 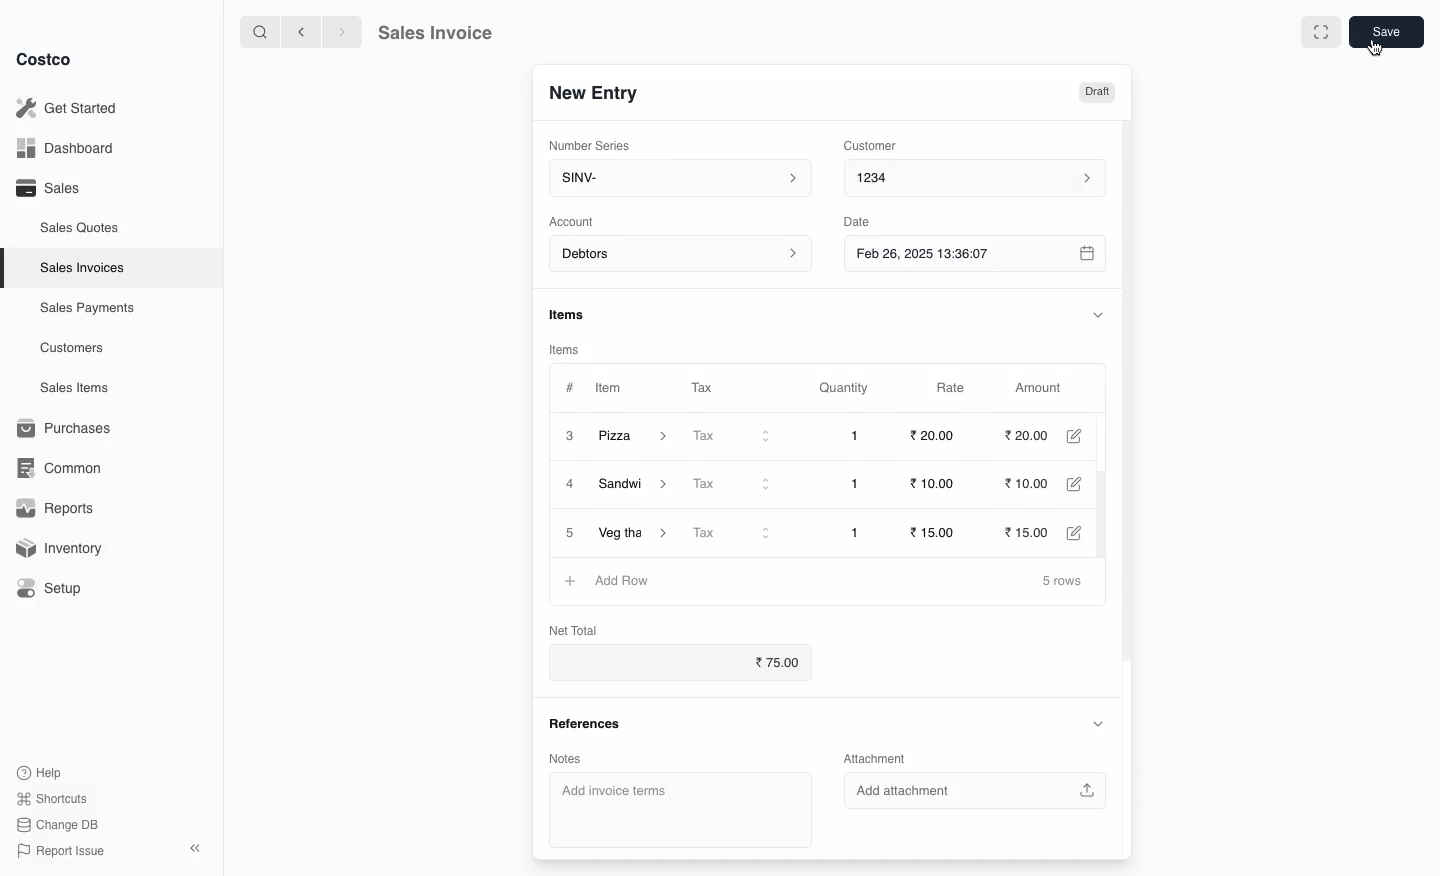 I want to click on Amount, so click(x=1044, y=388).